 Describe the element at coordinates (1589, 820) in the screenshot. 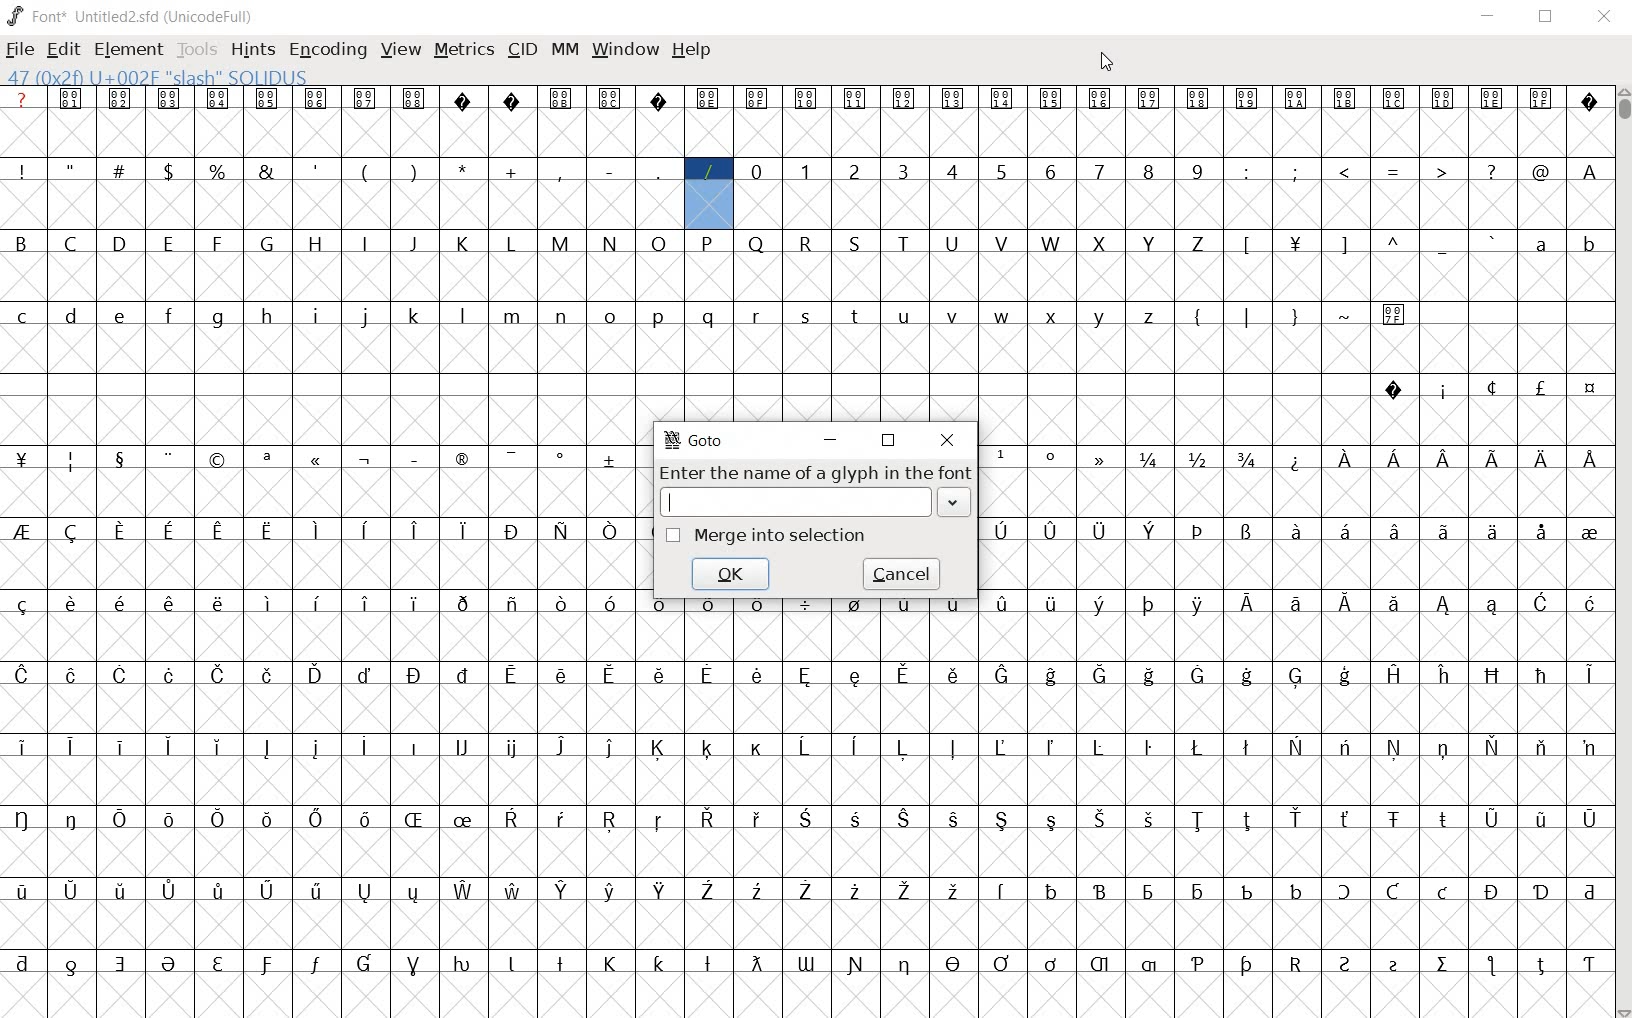

I see `glyph` at that location.